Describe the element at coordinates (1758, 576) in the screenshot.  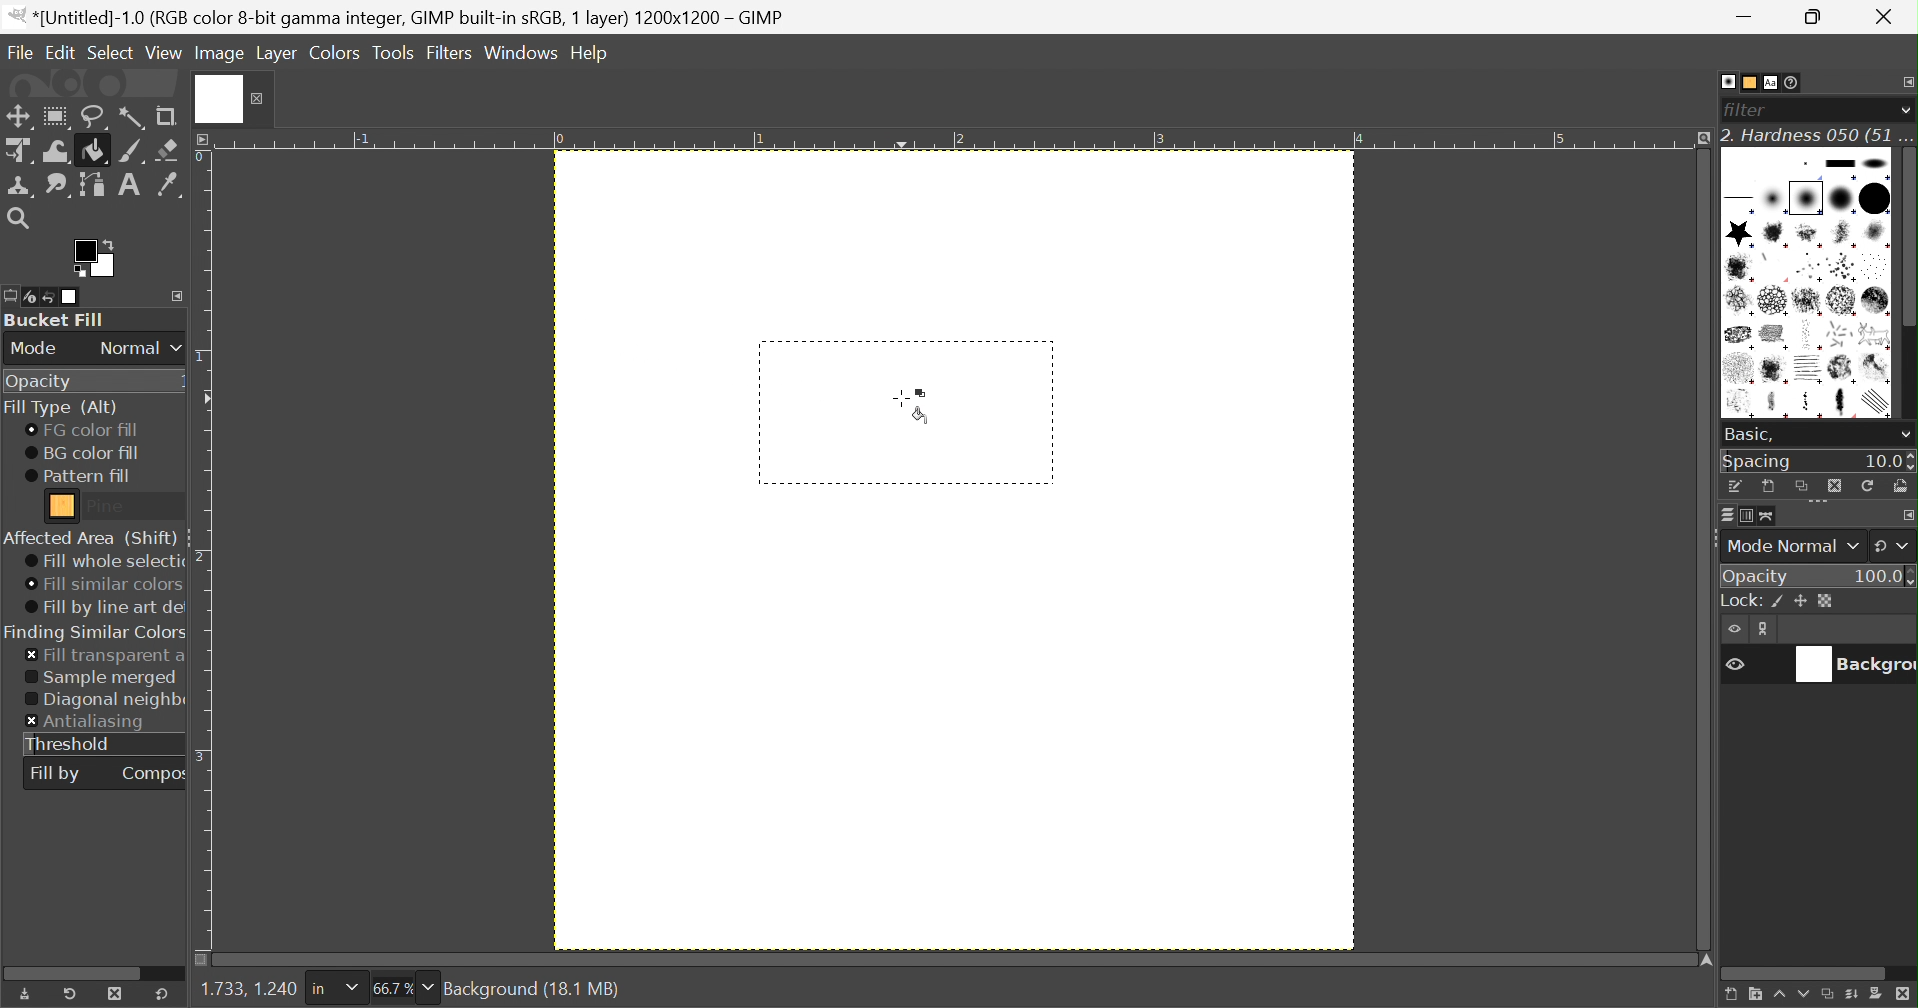
I see `Opacity` at that location.